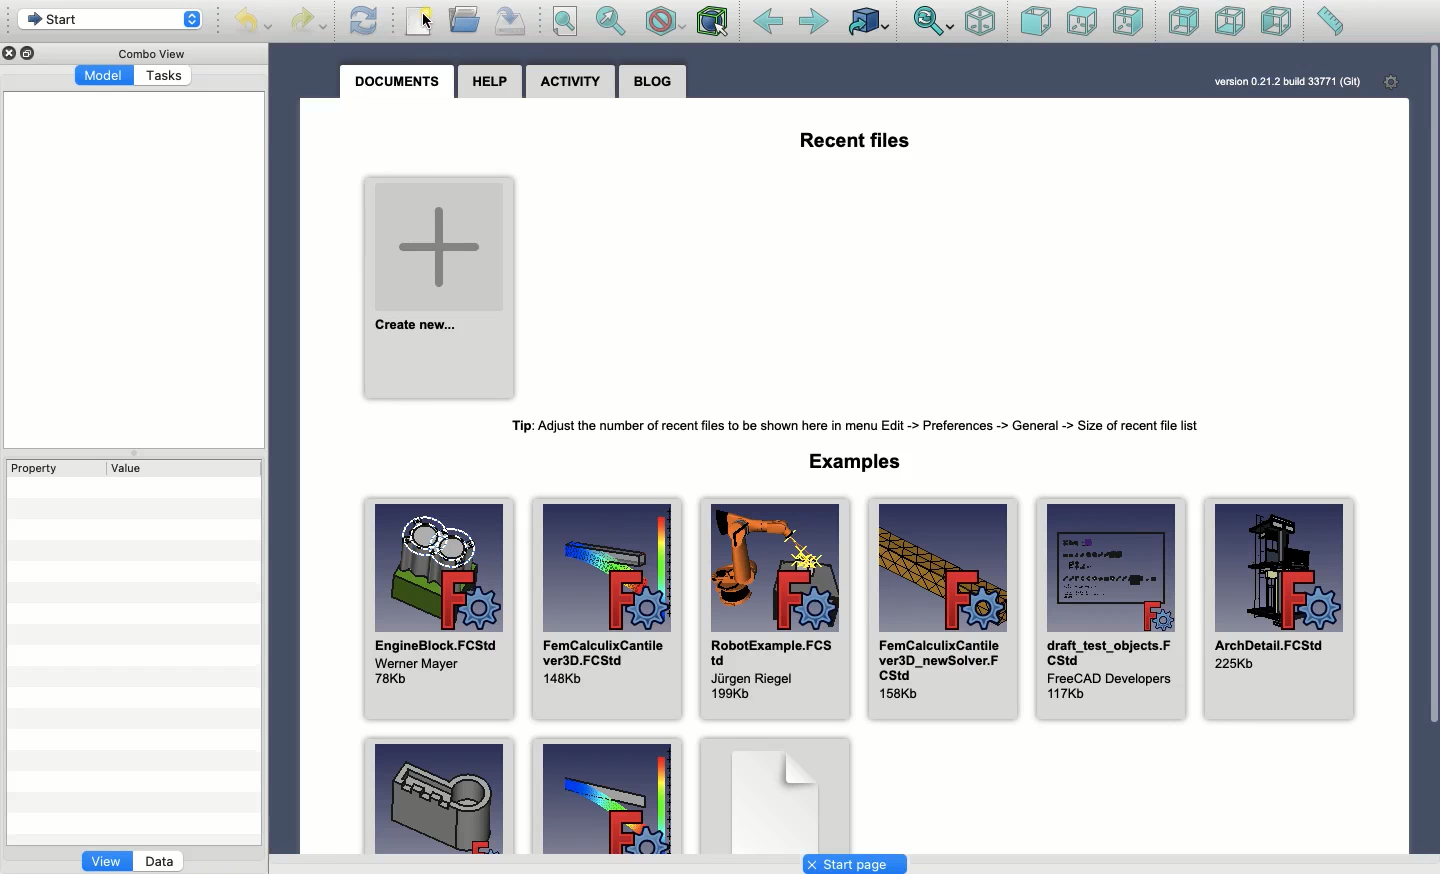  Describe the element at coordinates (110, 20) in the screenshot. I see `Workbench` at that location.